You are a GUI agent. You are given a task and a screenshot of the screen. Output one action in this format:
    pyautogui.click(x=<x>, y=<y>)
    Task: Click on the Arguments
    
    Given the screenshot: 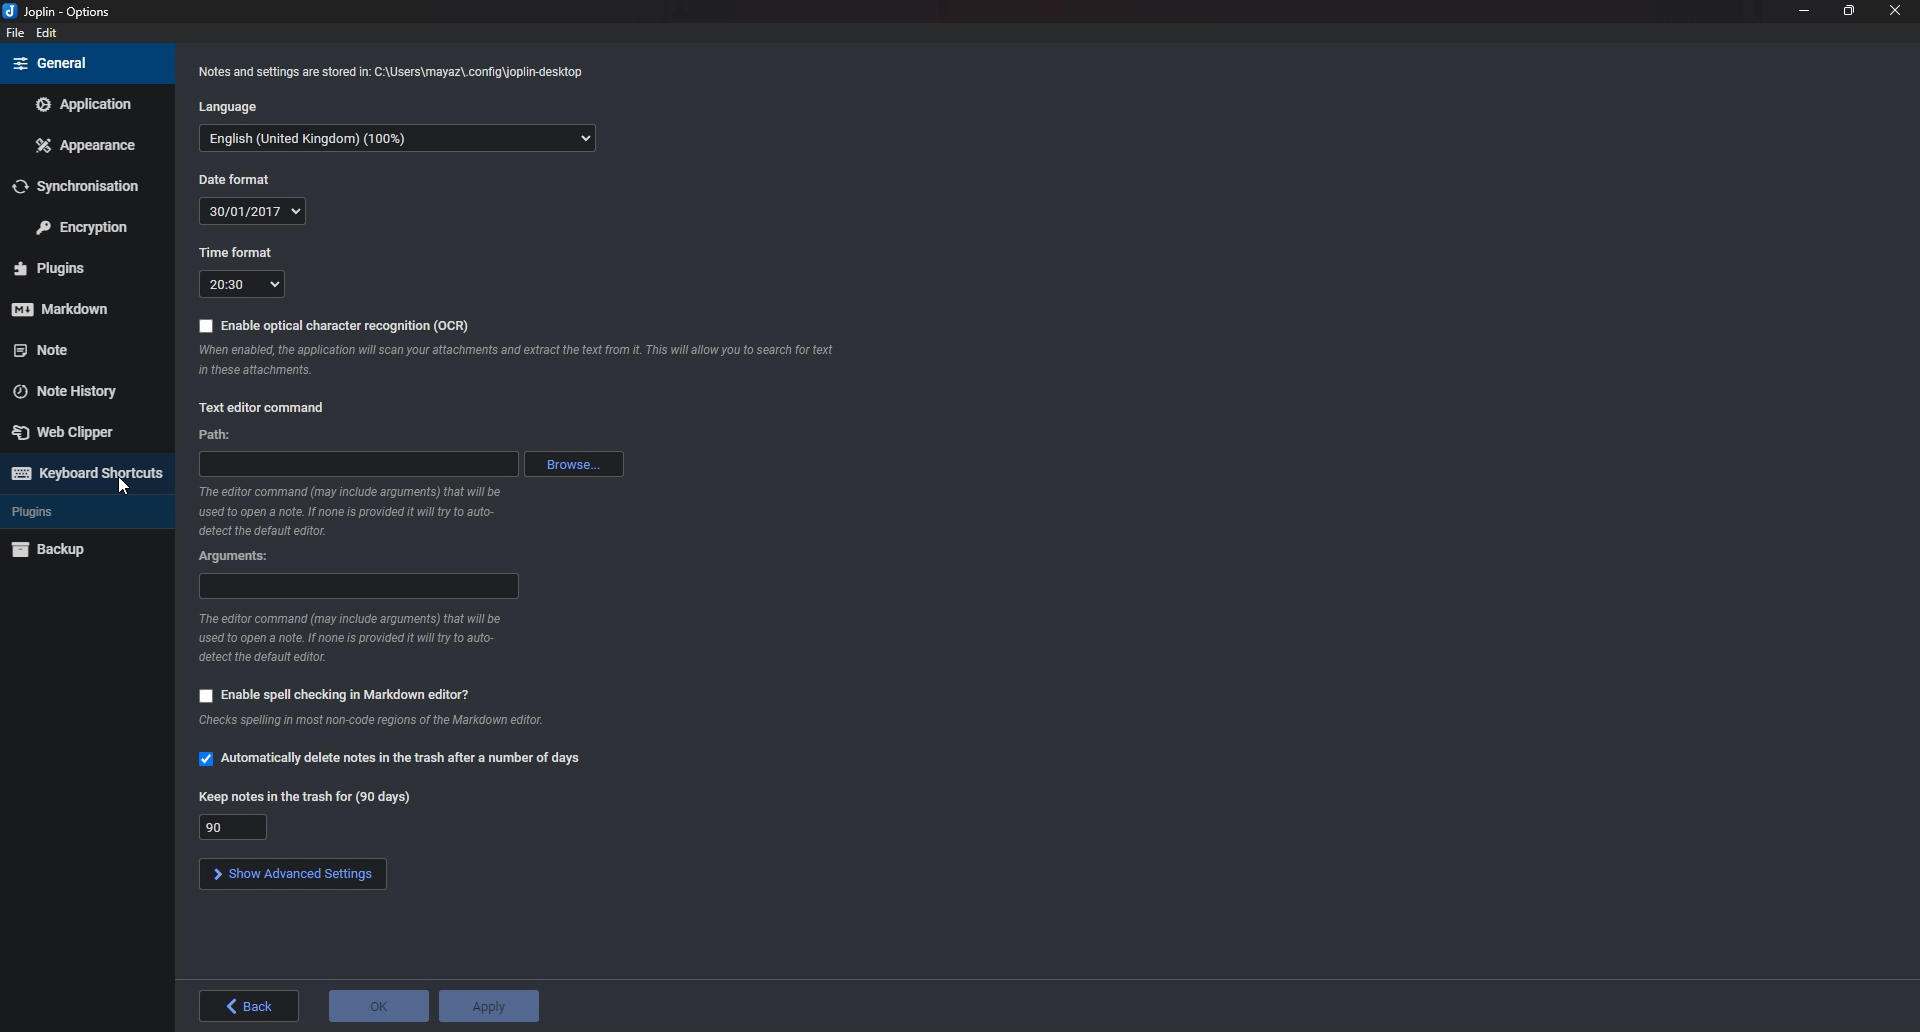 What is the action you would take?
    pyautogui.click(x=241, y=558)
    